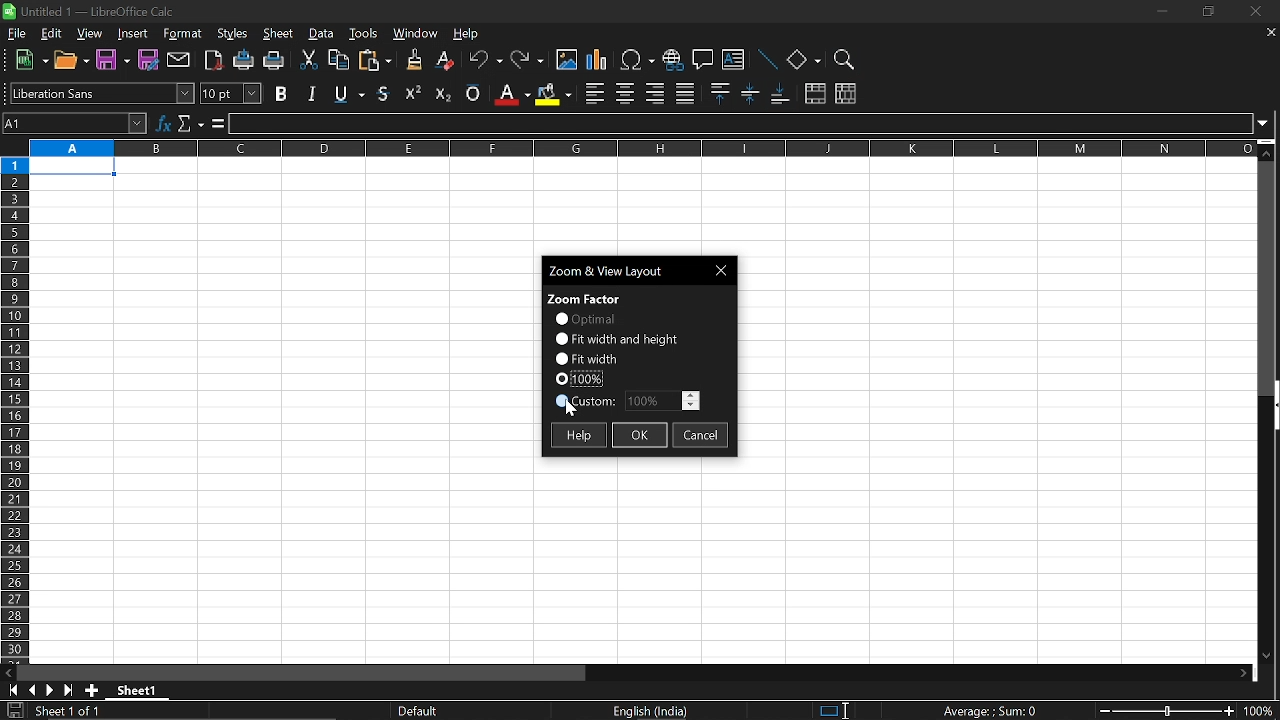  Describe the element at coordinates (374, 62) in the screenshot. I see `paste` at that location.